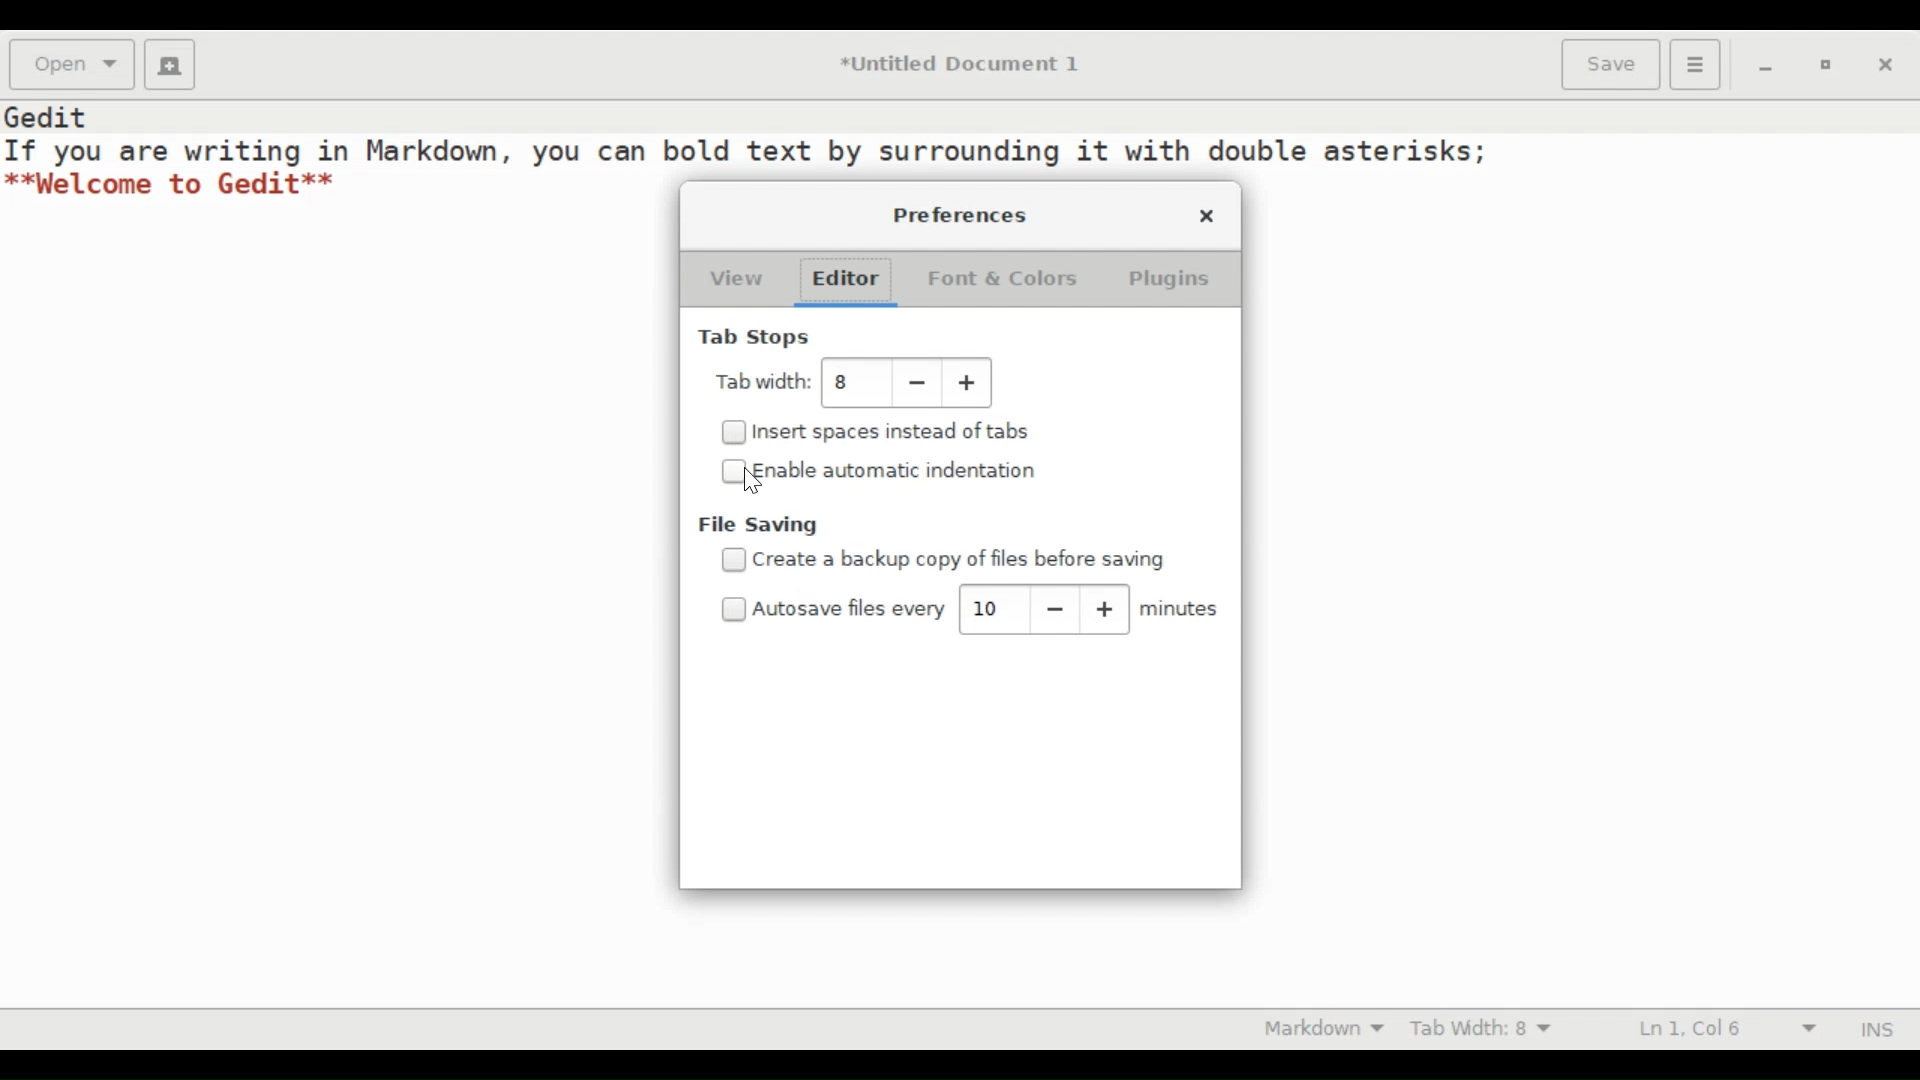  I want to click on Preferences, so click(962, 215).